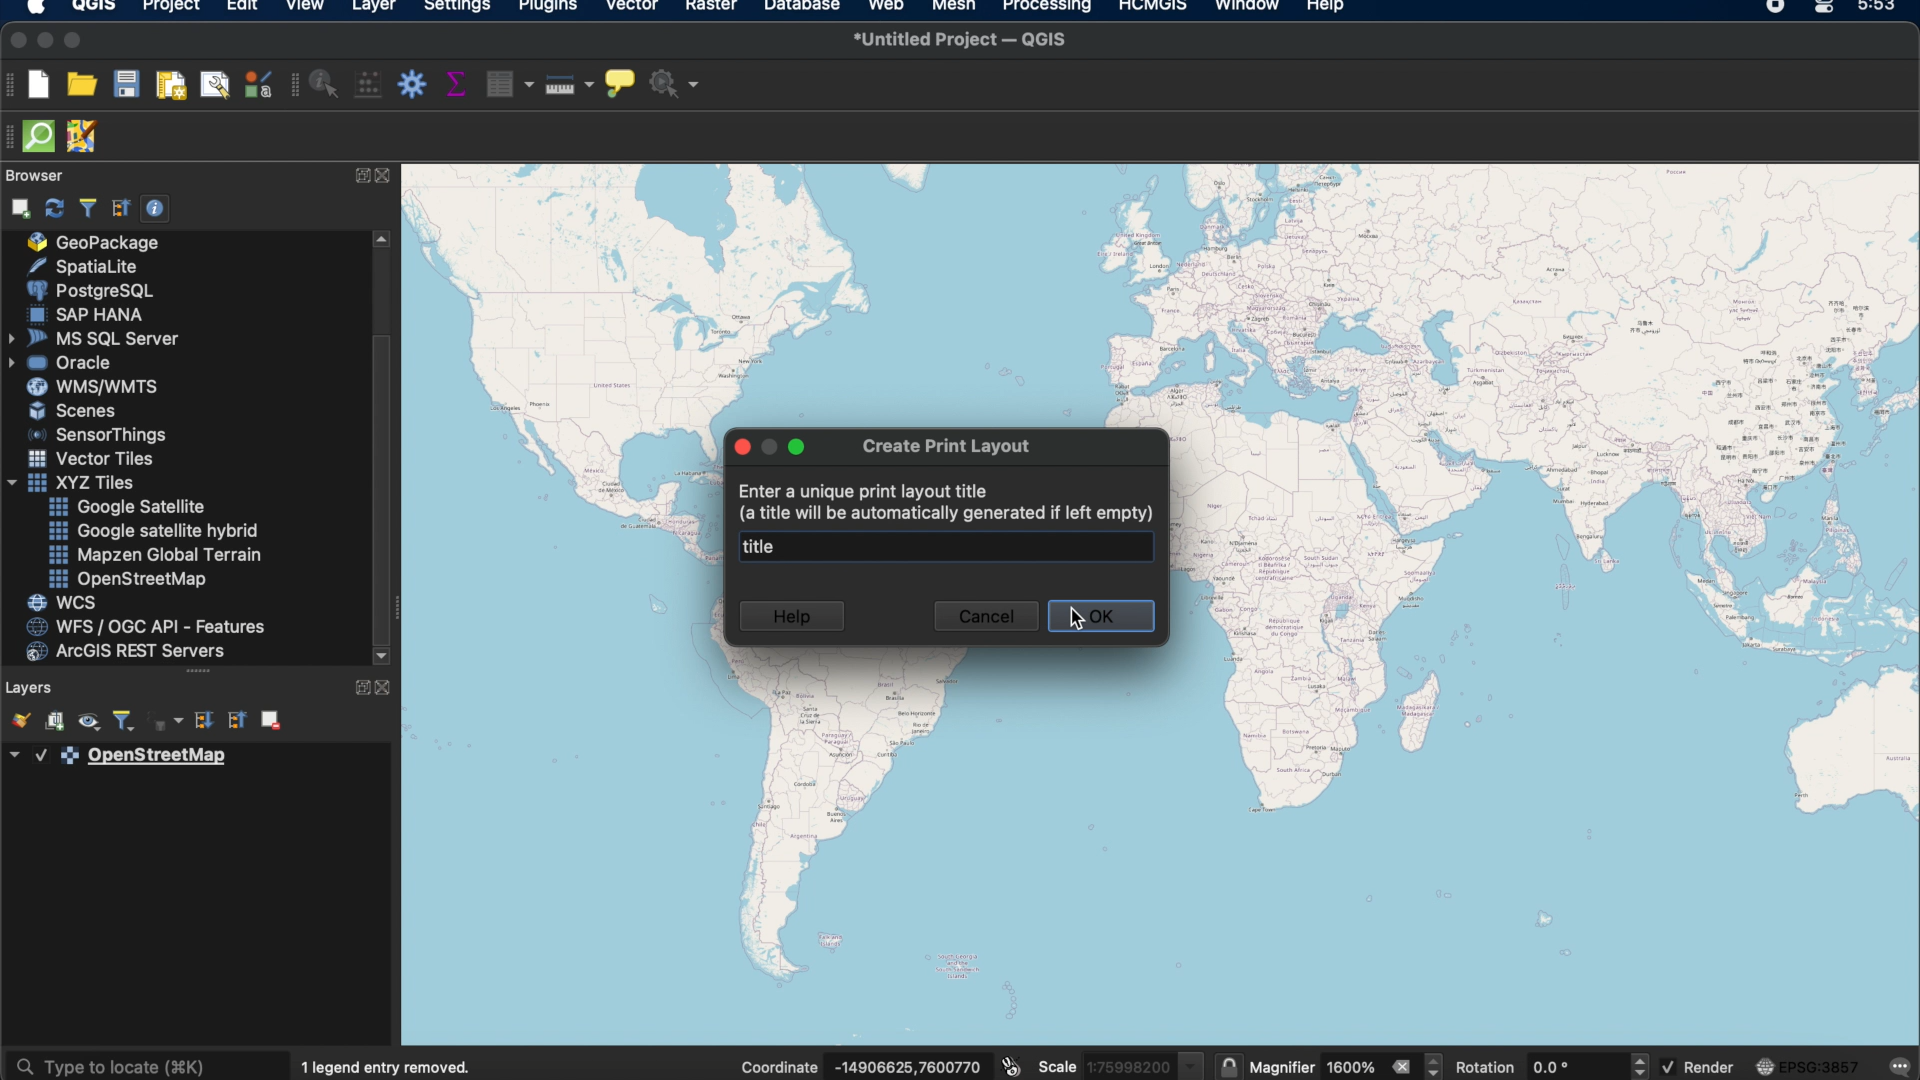  I want to click on qgis, so click(91, 8).